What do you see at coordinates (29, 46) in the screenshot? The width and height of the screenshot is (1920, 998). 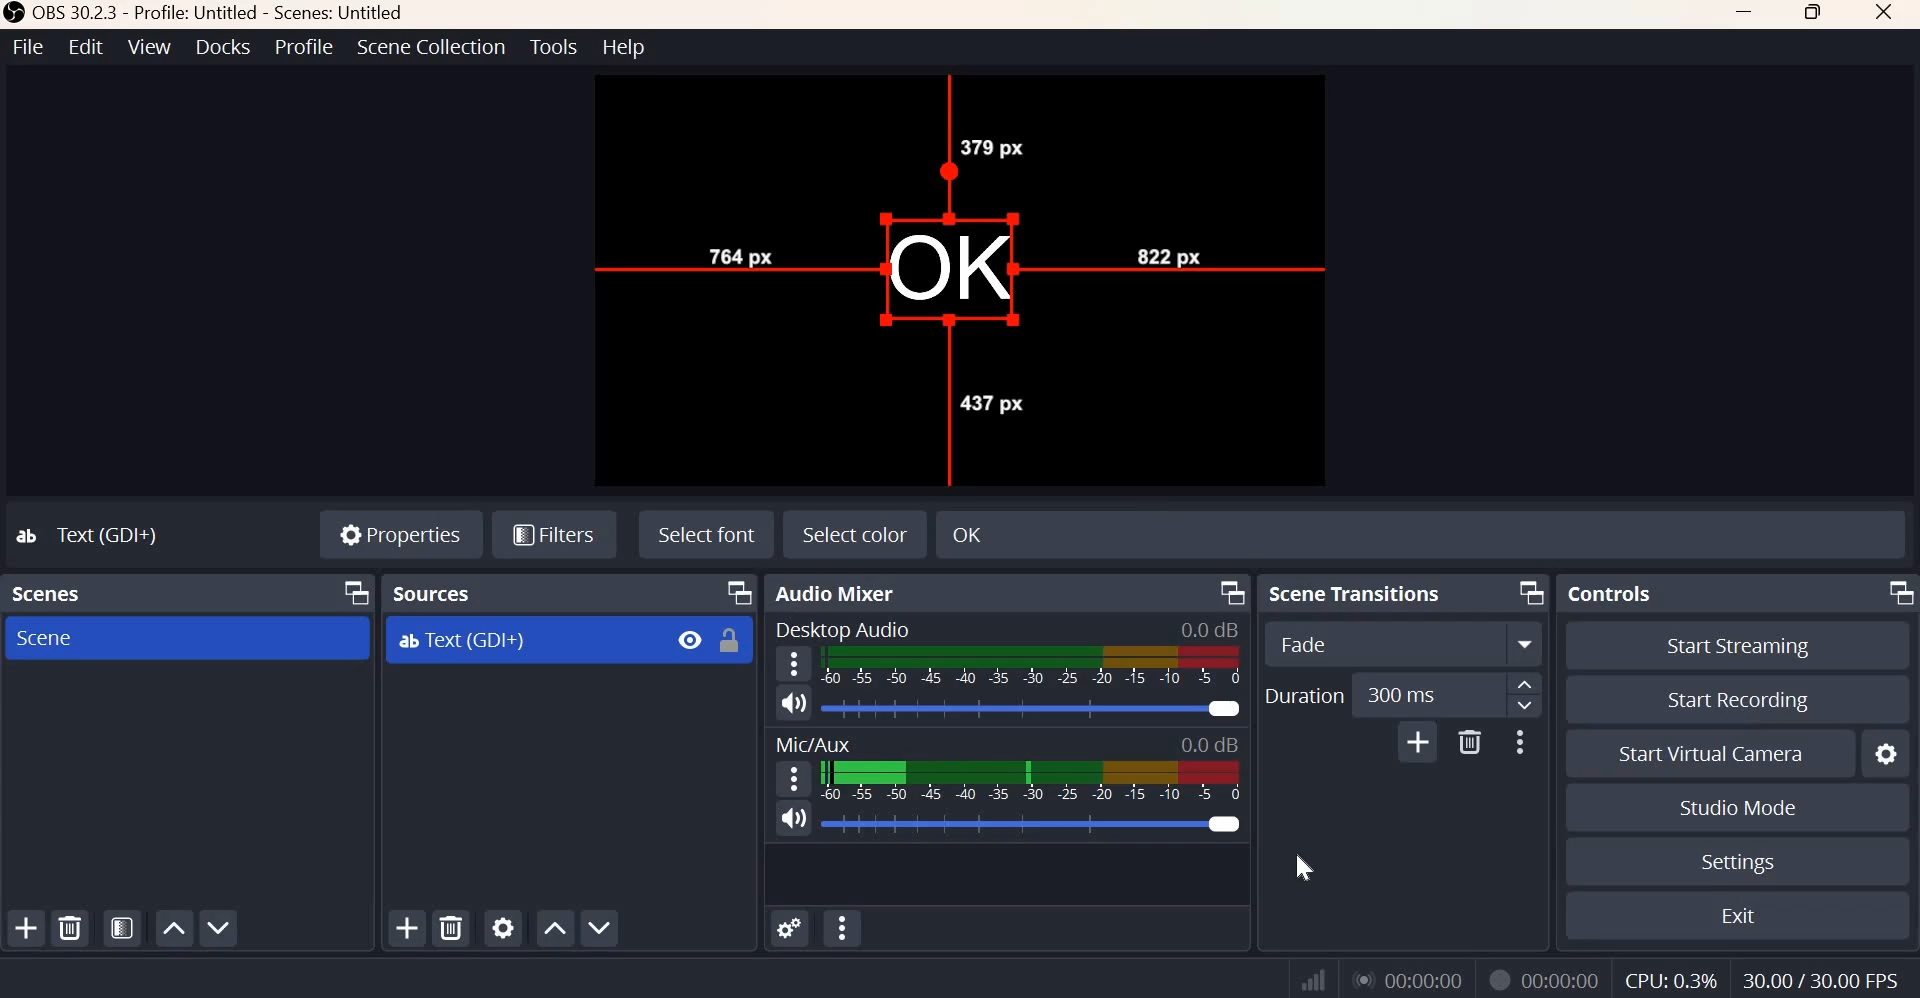 I see `File` at bounding box center [29, 46].